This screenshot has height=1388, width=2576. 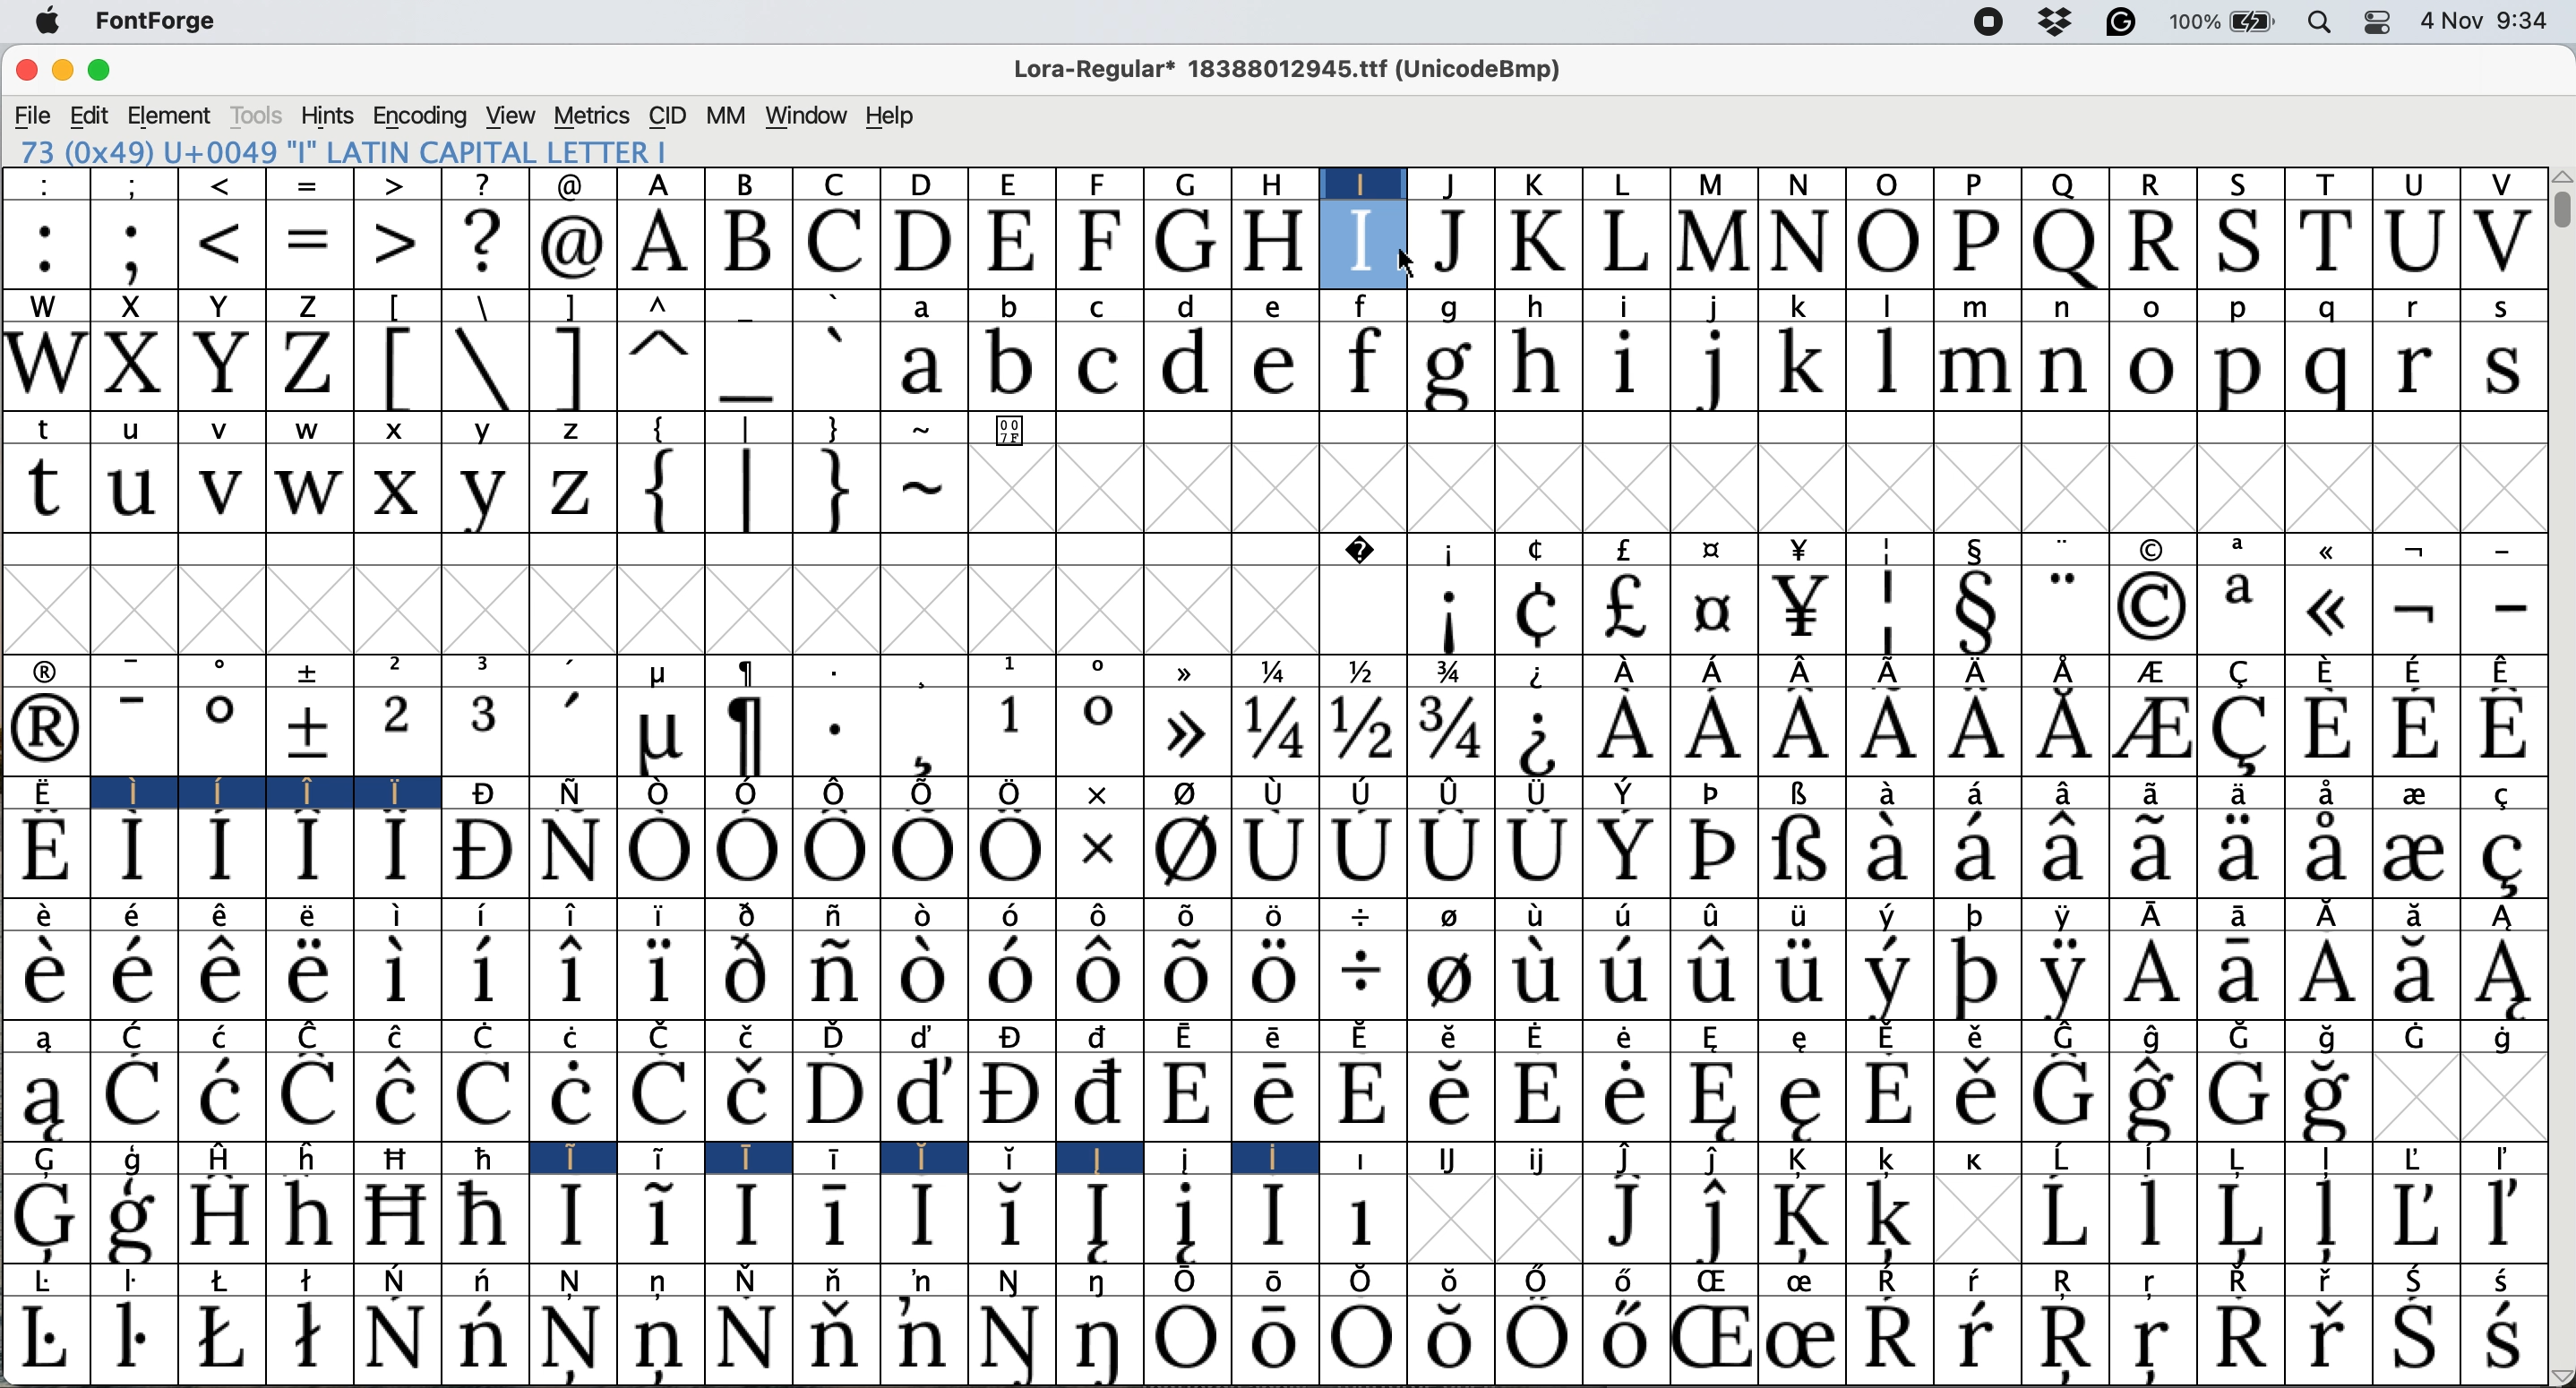 I want to click on Symbol, so click(x=1797, y=914).